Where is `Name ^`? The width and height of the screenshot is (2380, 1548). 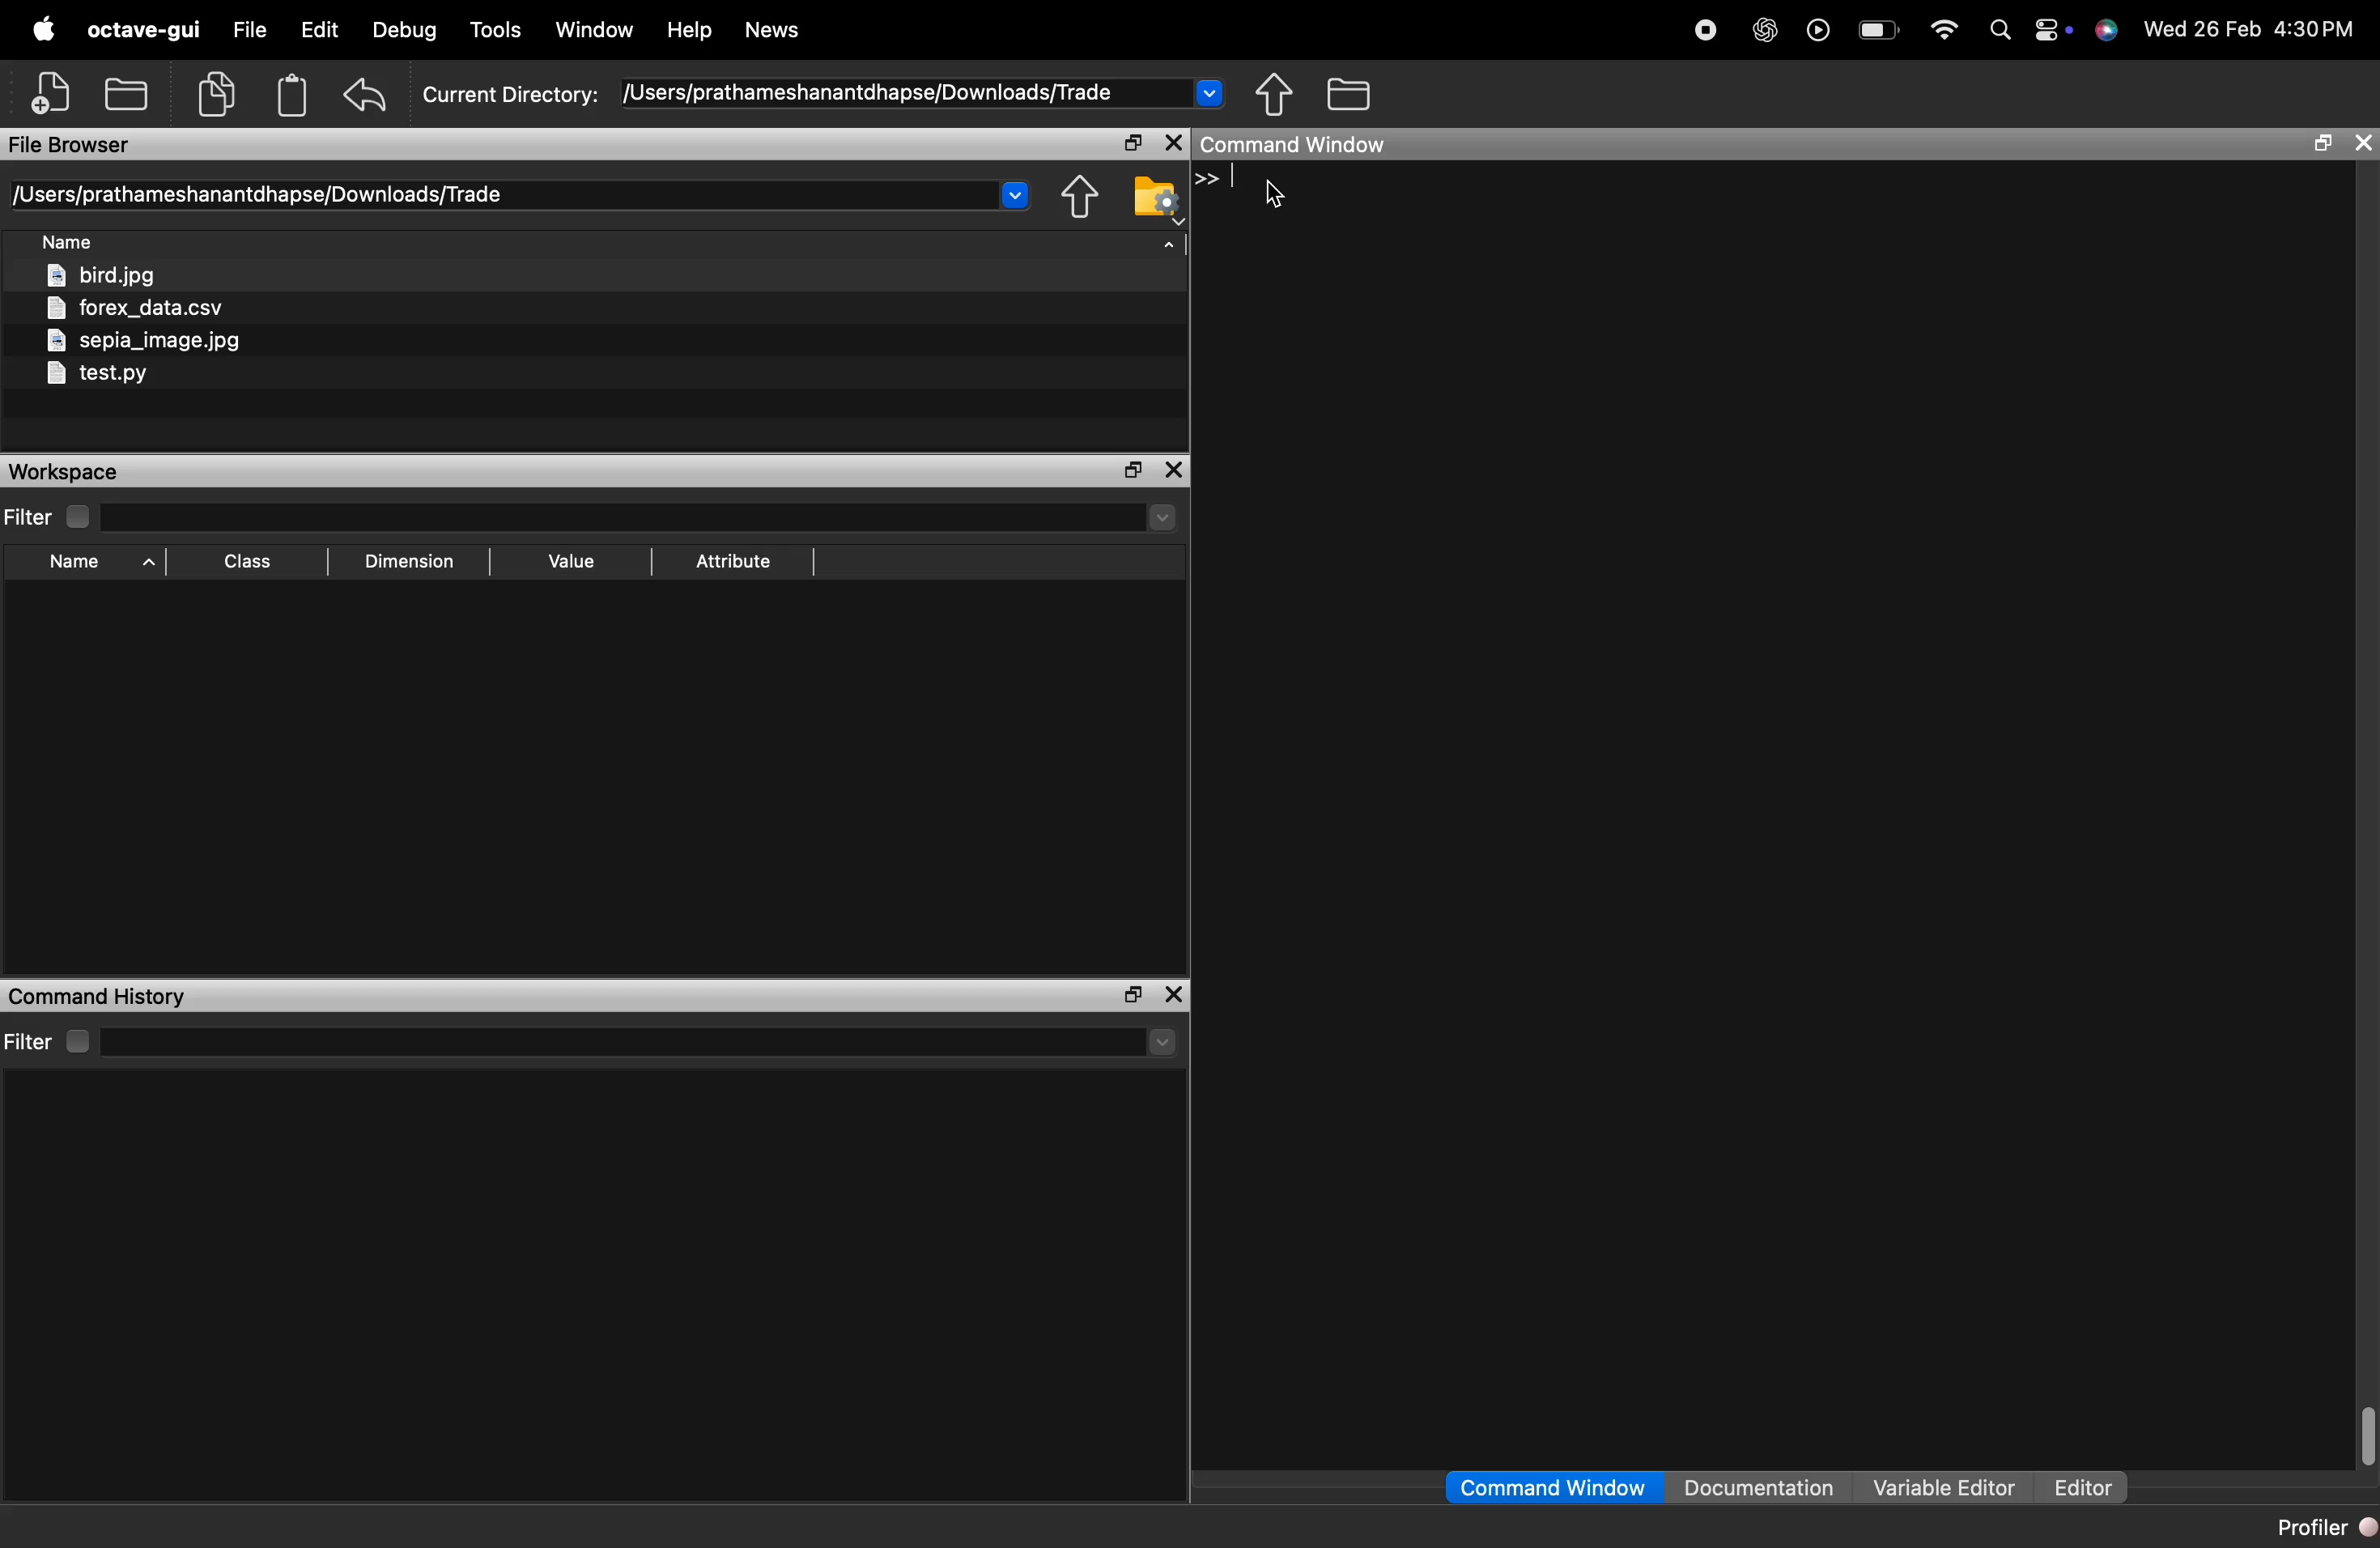 Name ^ is located at coordinates (103, 563).